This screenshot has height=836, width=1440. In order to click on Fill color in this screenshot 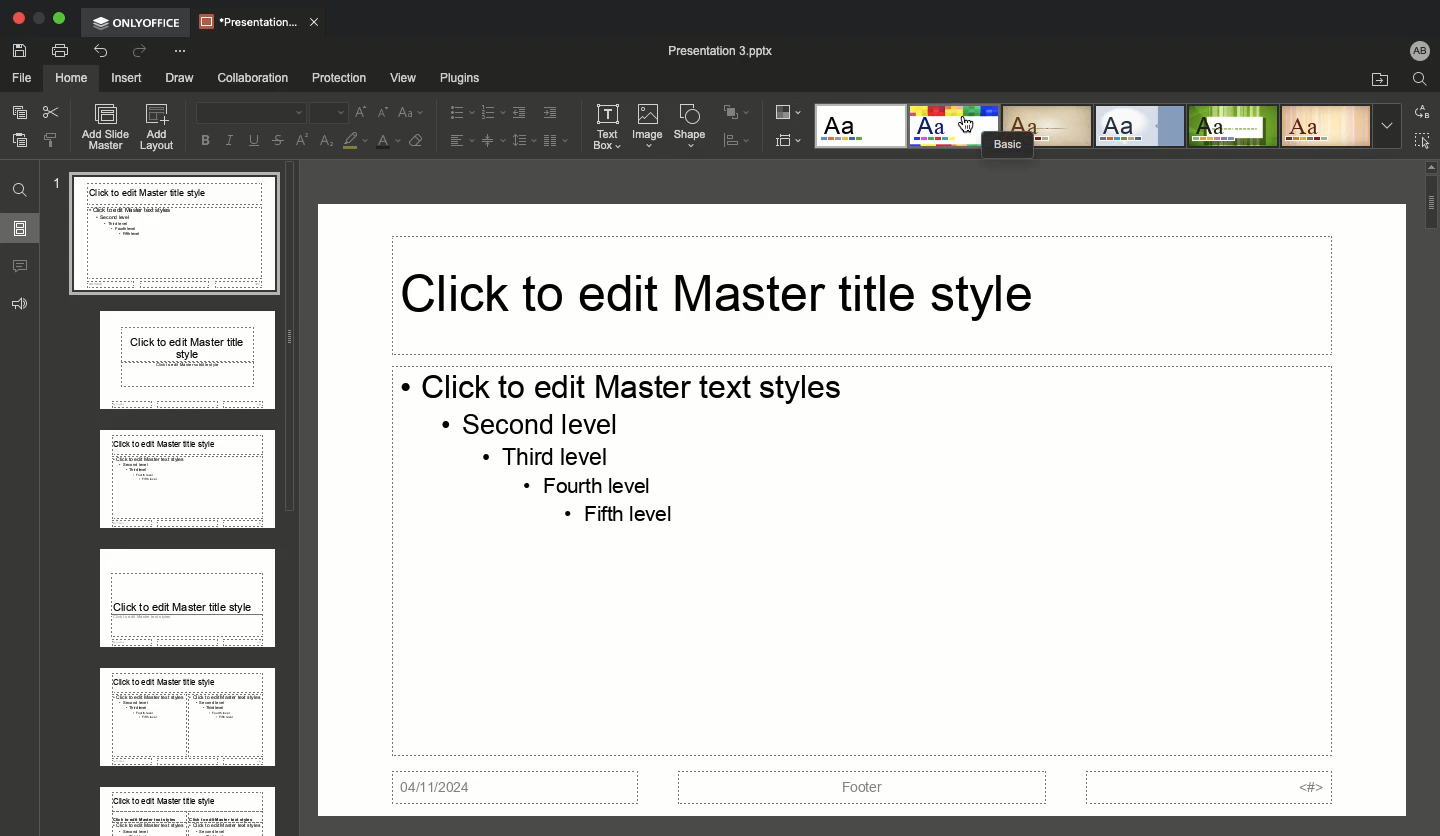, I will do `click(351, 142)`.